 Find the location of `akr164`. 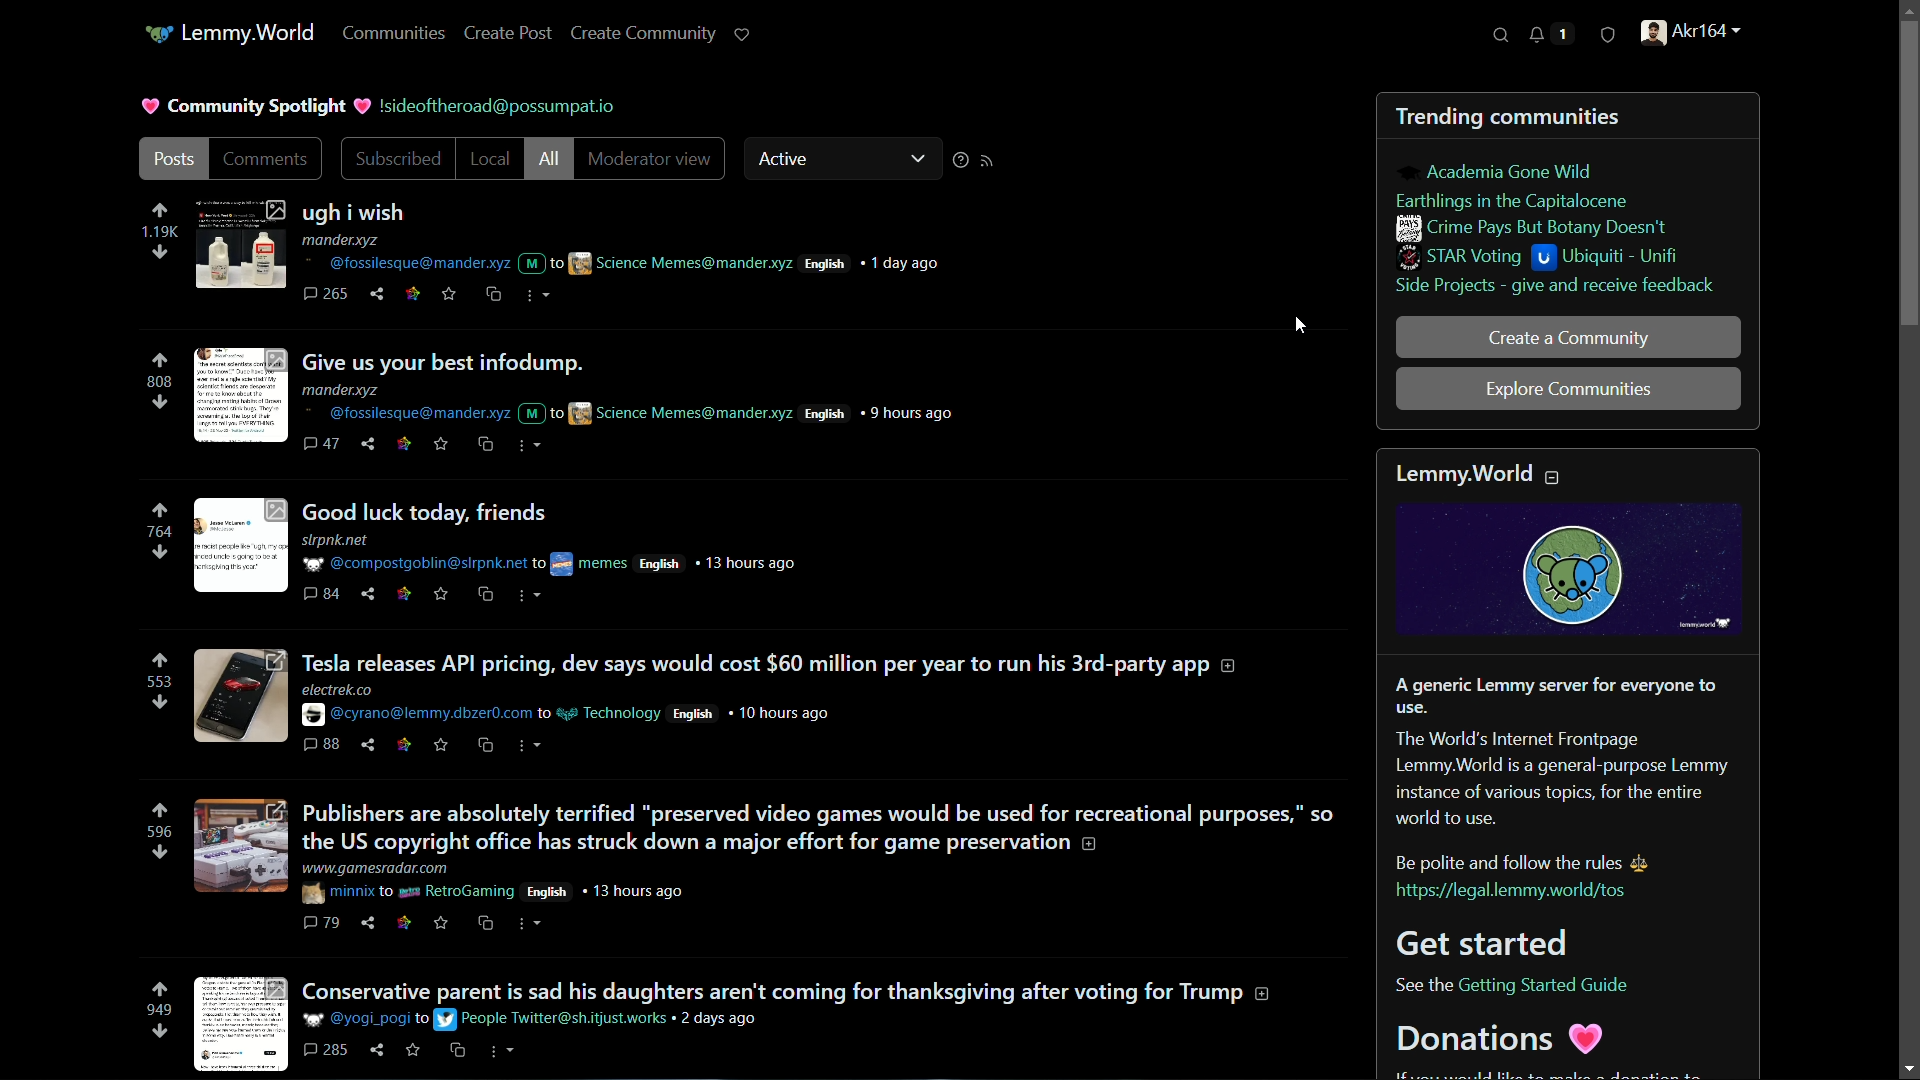

akr164 is located at coordinates (1694, 35).